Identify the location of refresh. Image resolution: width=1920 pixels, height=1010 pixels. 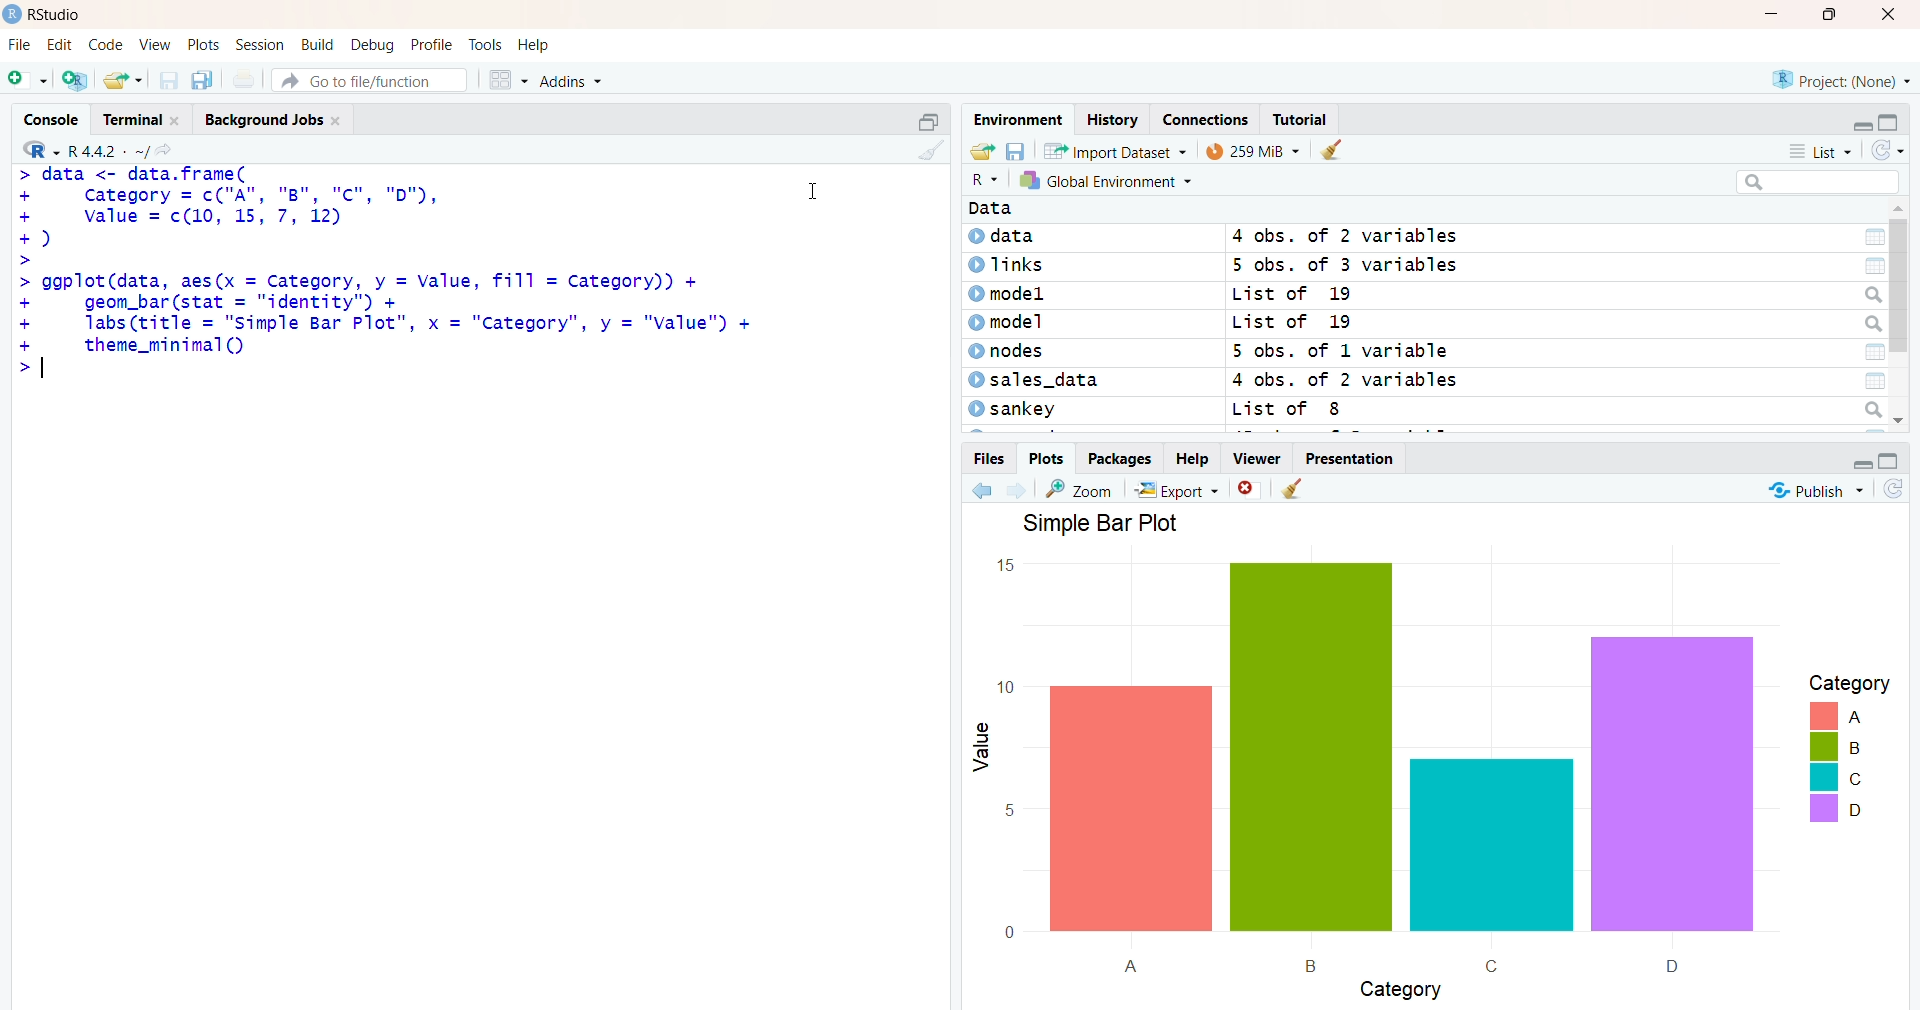
(1884, 150).